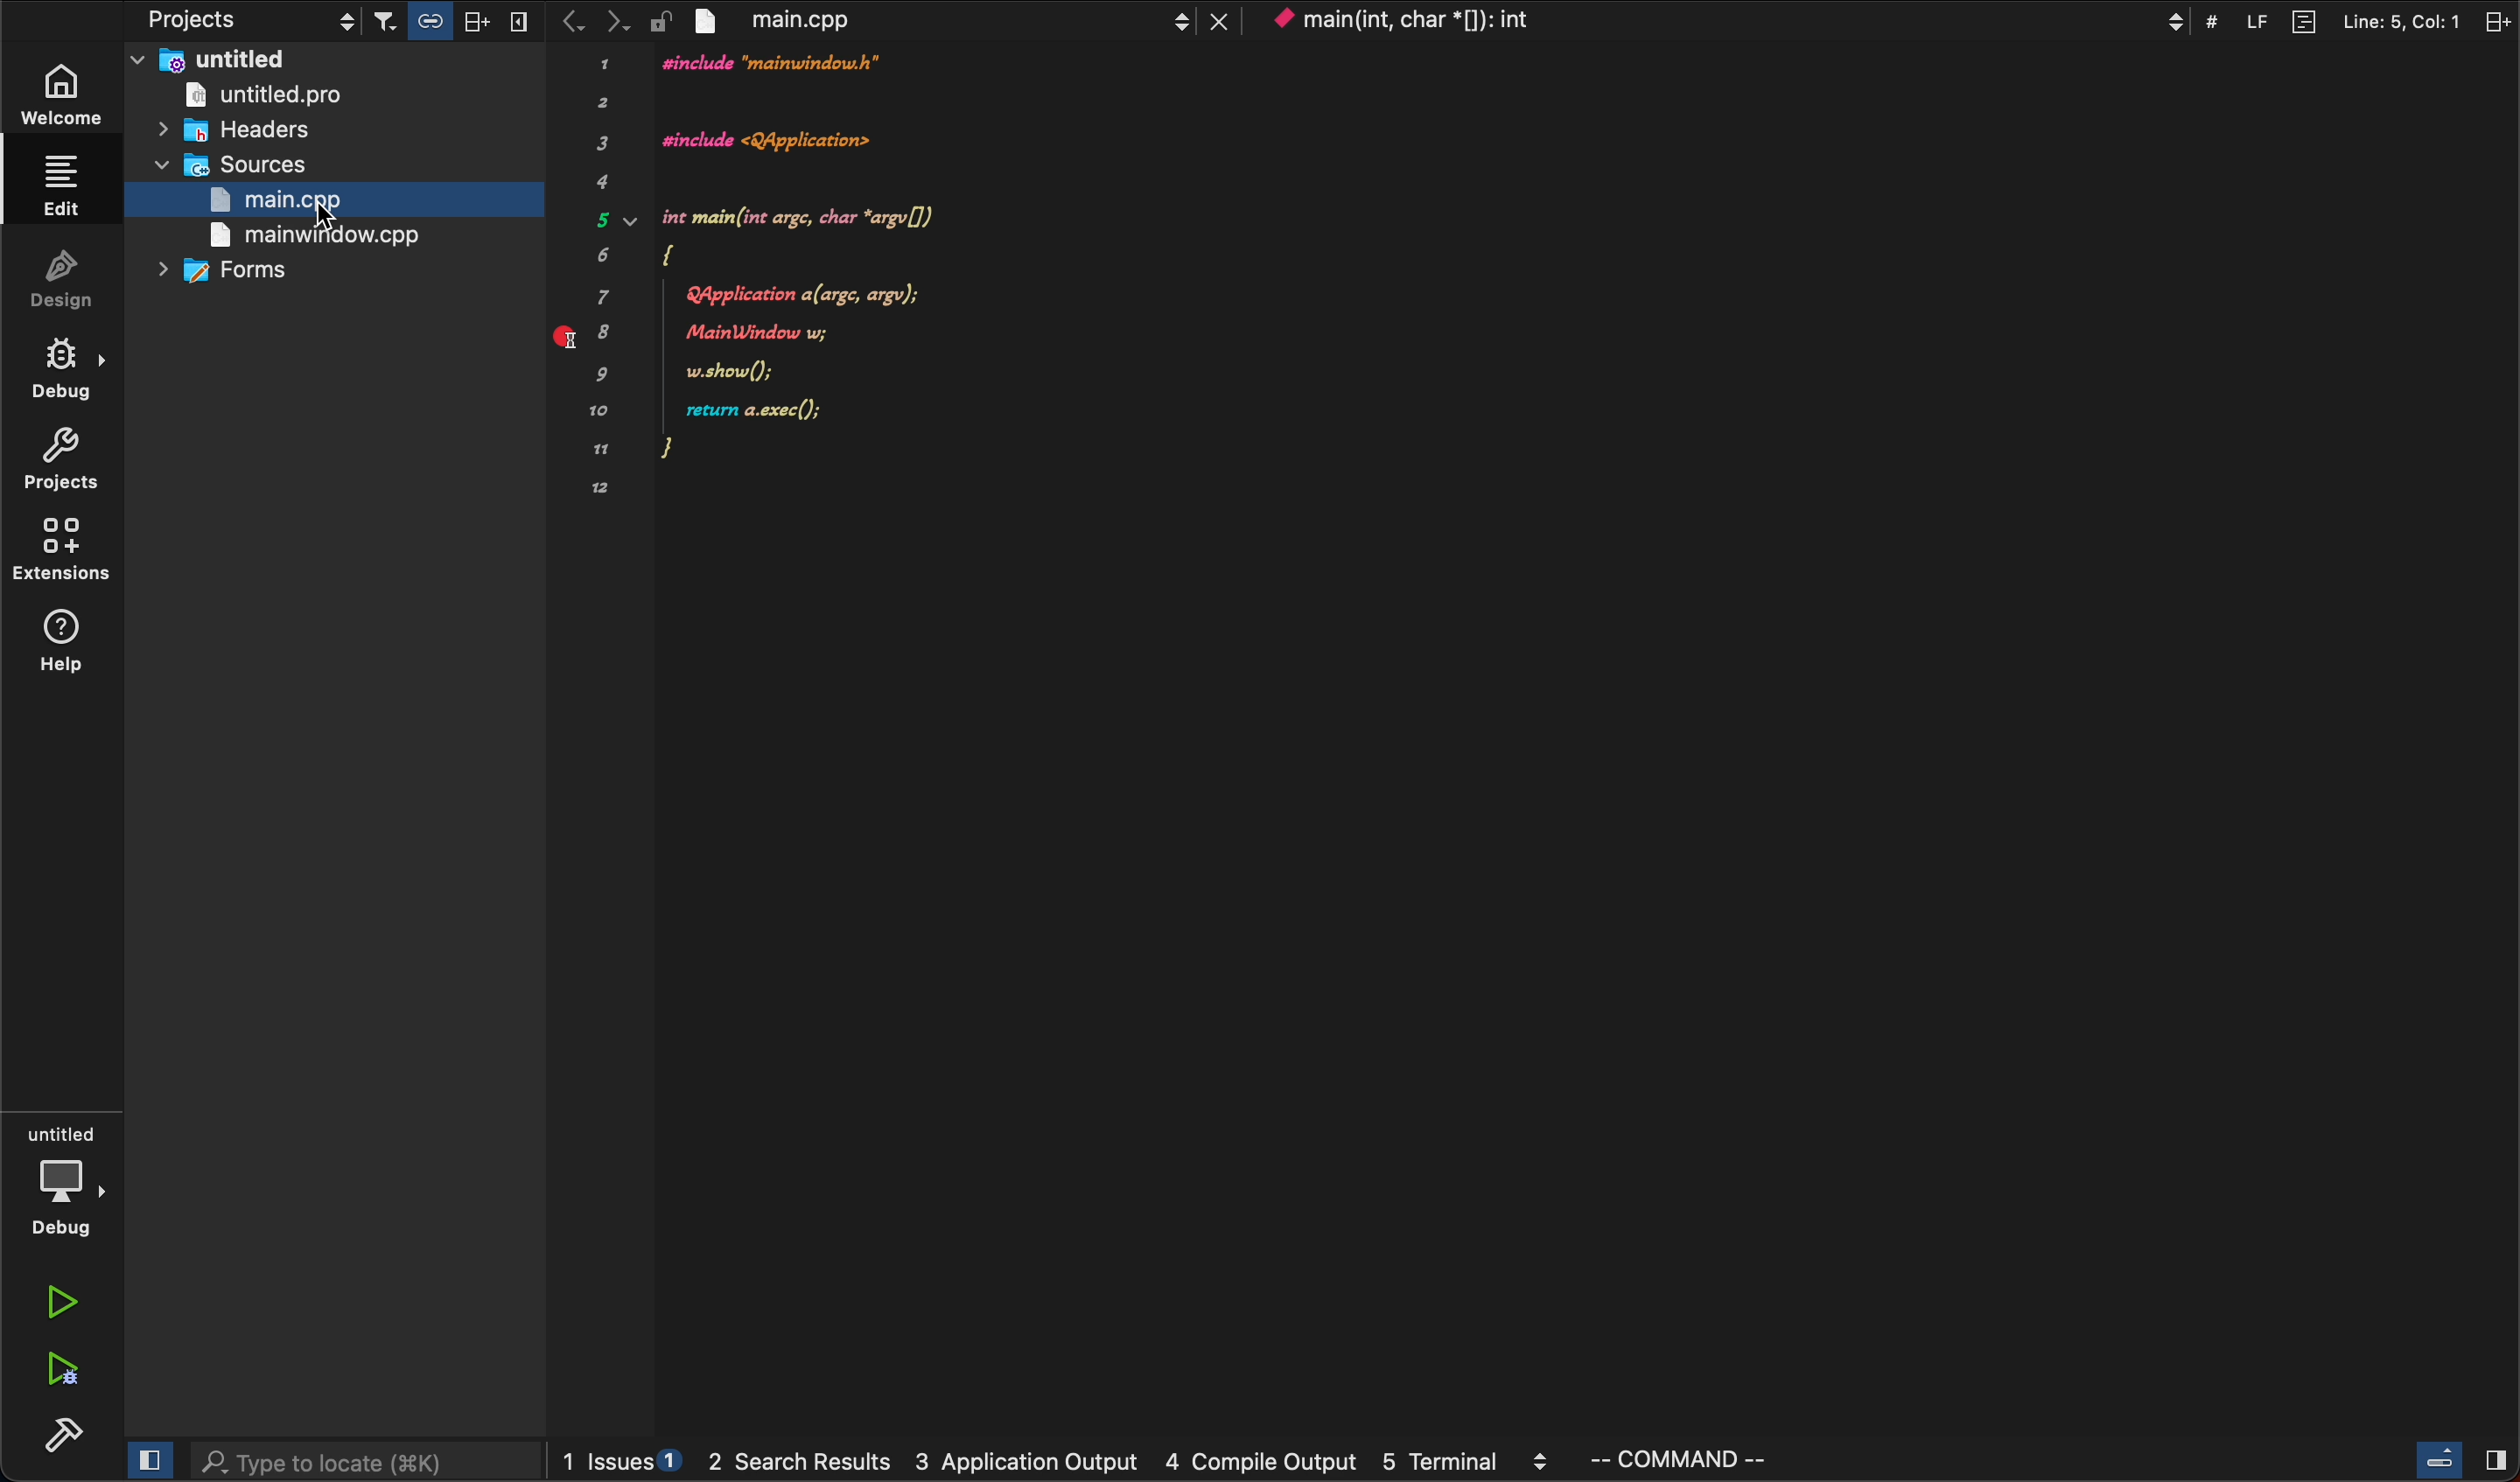 The width and height of the screenshot is (2520, 1482). I want to click on search bar, so click(364, 1464).